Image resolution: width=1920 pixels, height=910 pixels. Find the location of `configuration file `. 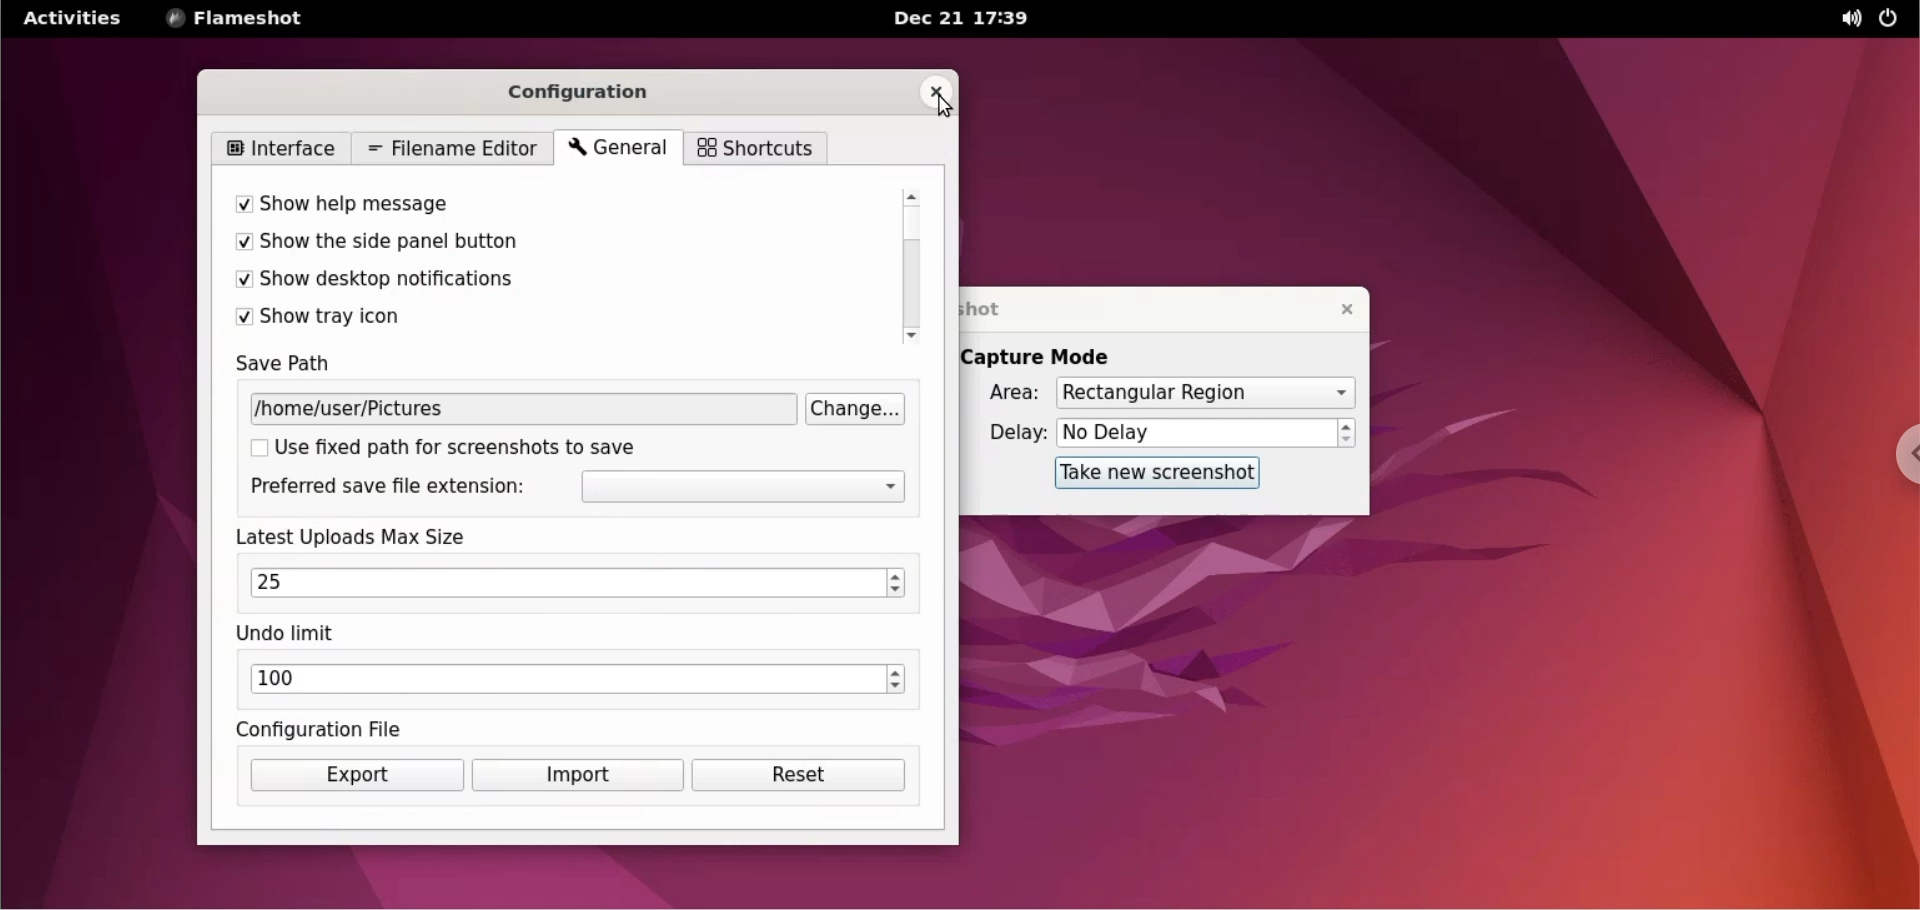

configuration file  is located at coordinates (326, 729).